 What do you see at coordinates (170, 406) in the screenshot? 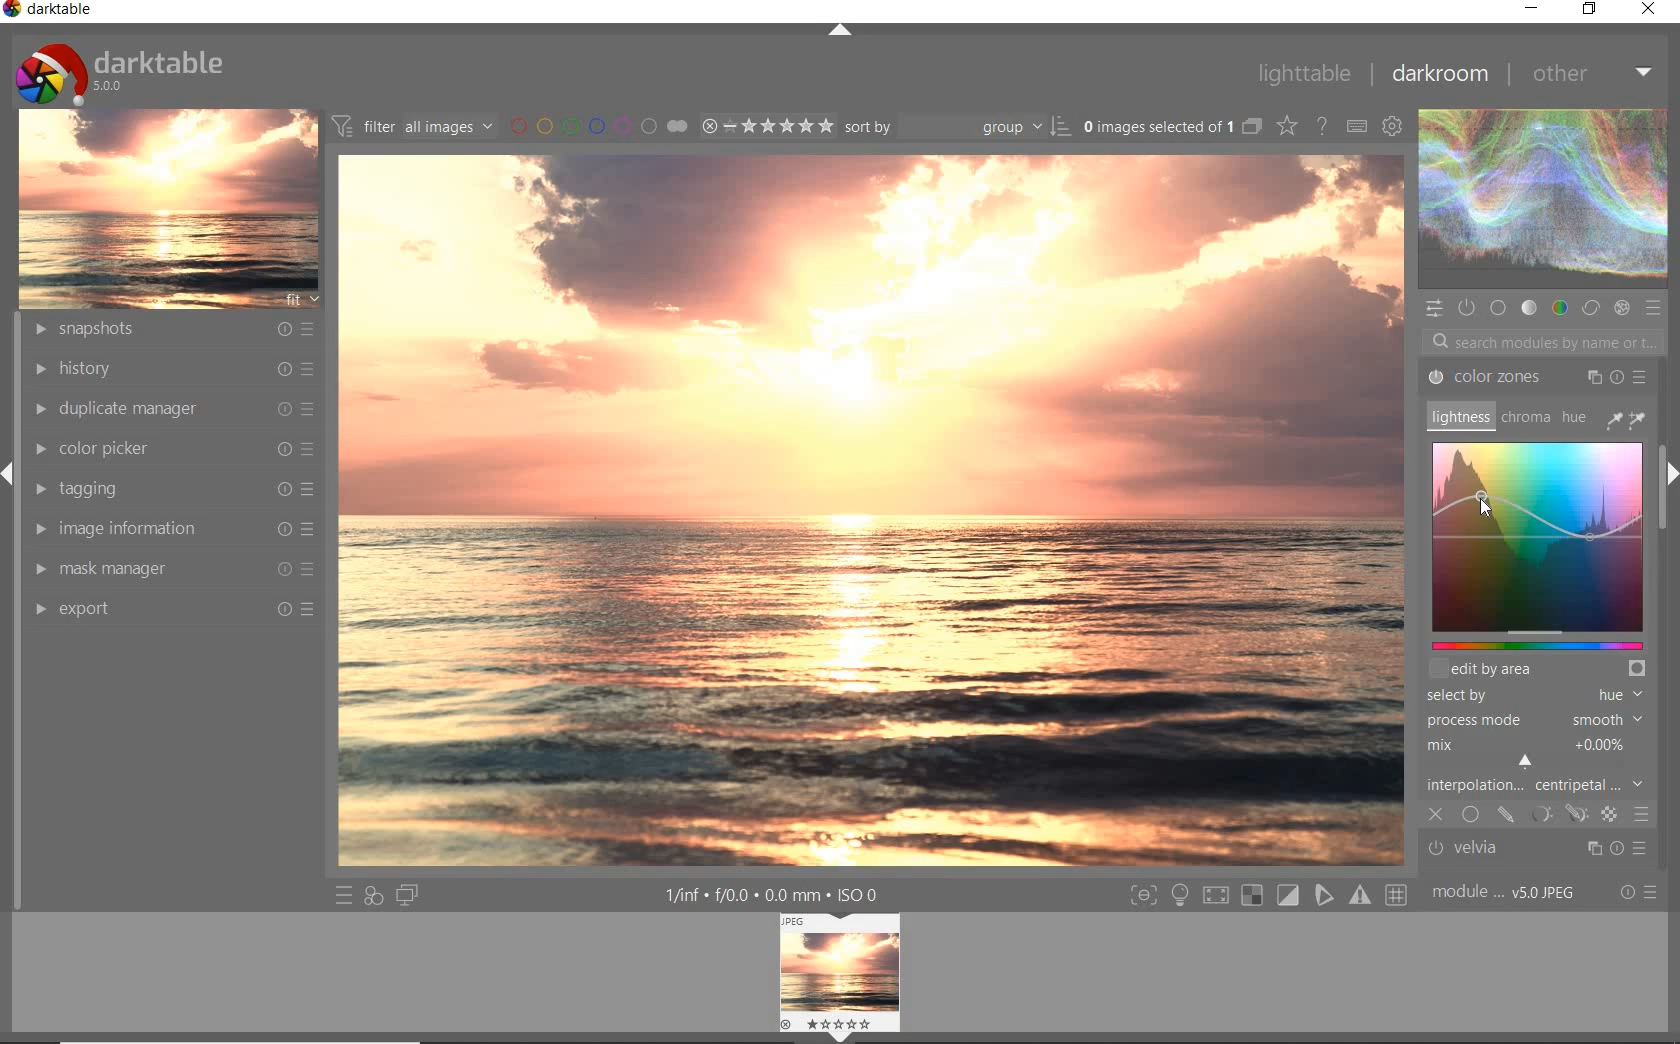
I see `DUPLICATE MANAGER` at bounding box center [170, 406].